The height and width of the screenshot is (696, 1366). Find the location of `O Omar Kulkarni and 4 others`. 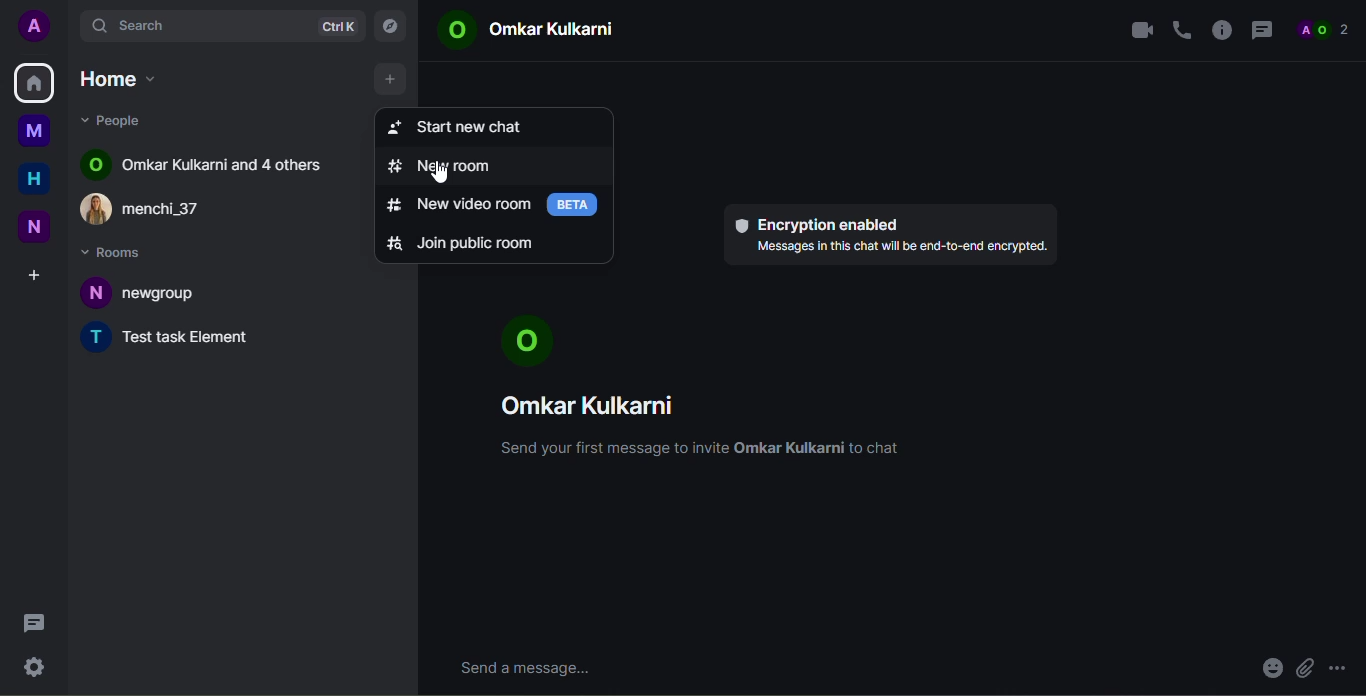

O Omar Kulkarni and 4 others is located at coordinates (205, 164).